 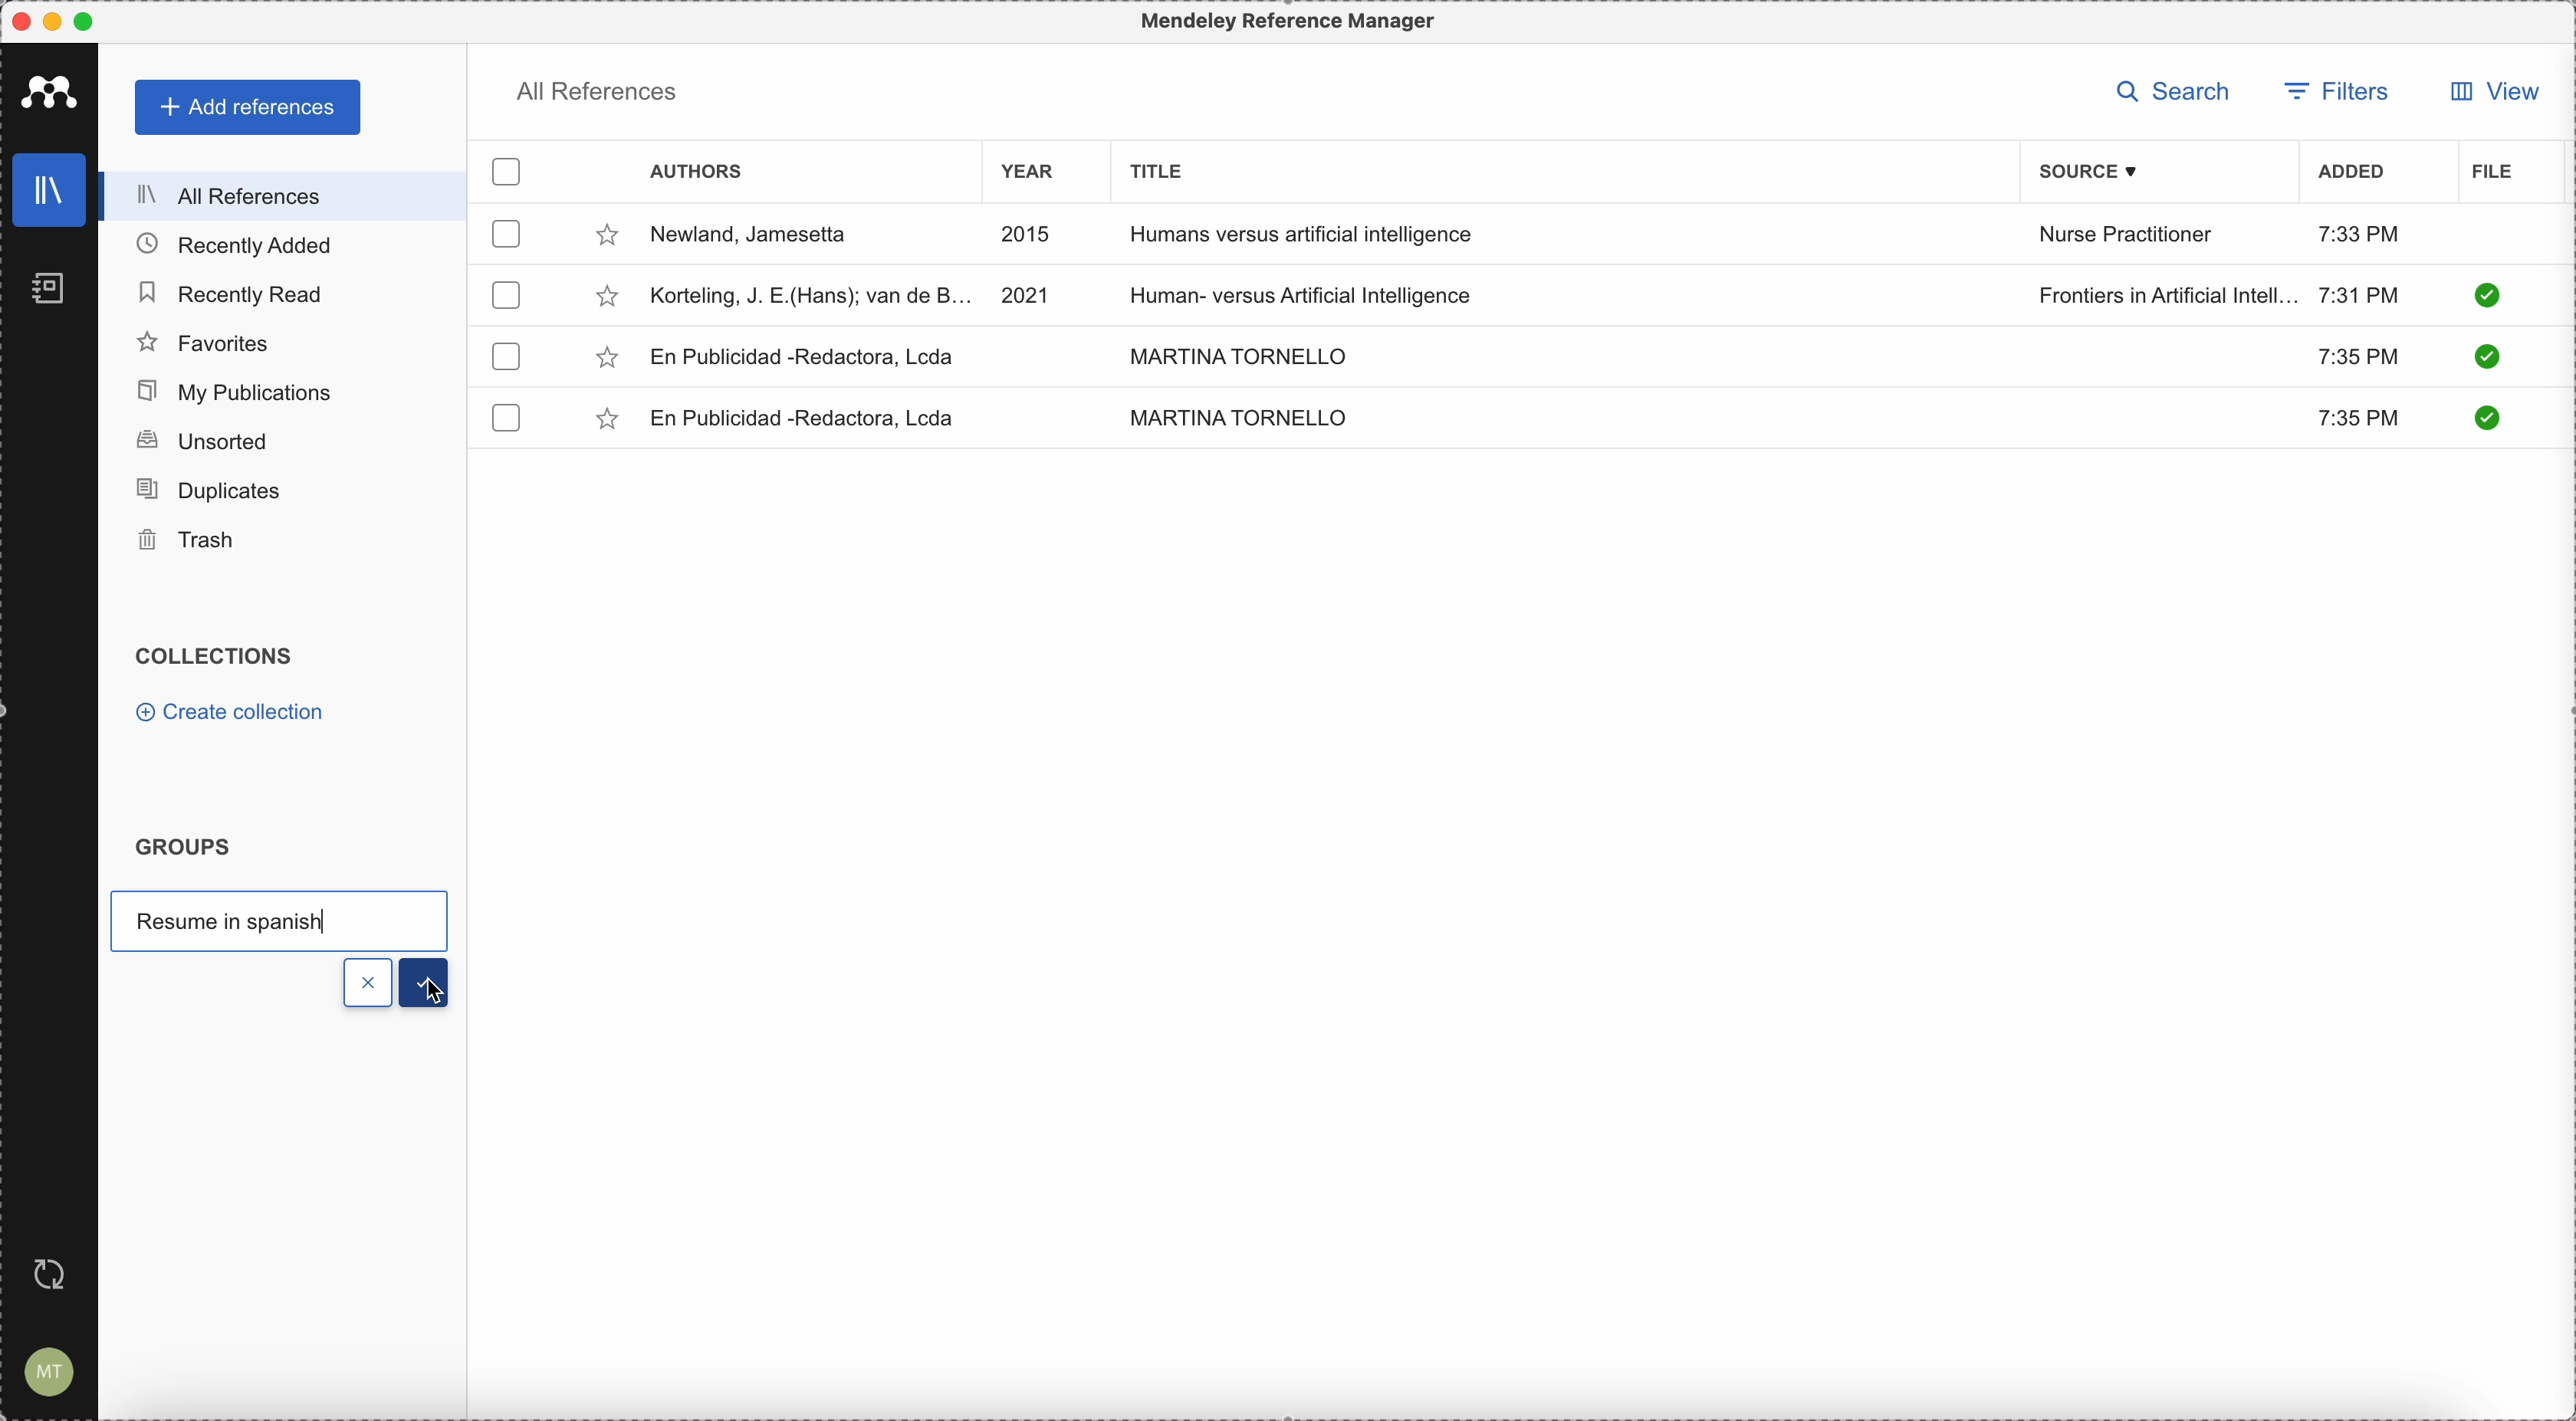 What do you see at coordinates (1303, 237) in the screenshot?
I see `Humans versus artificial intelligence` at bounding box center [1303, 237].